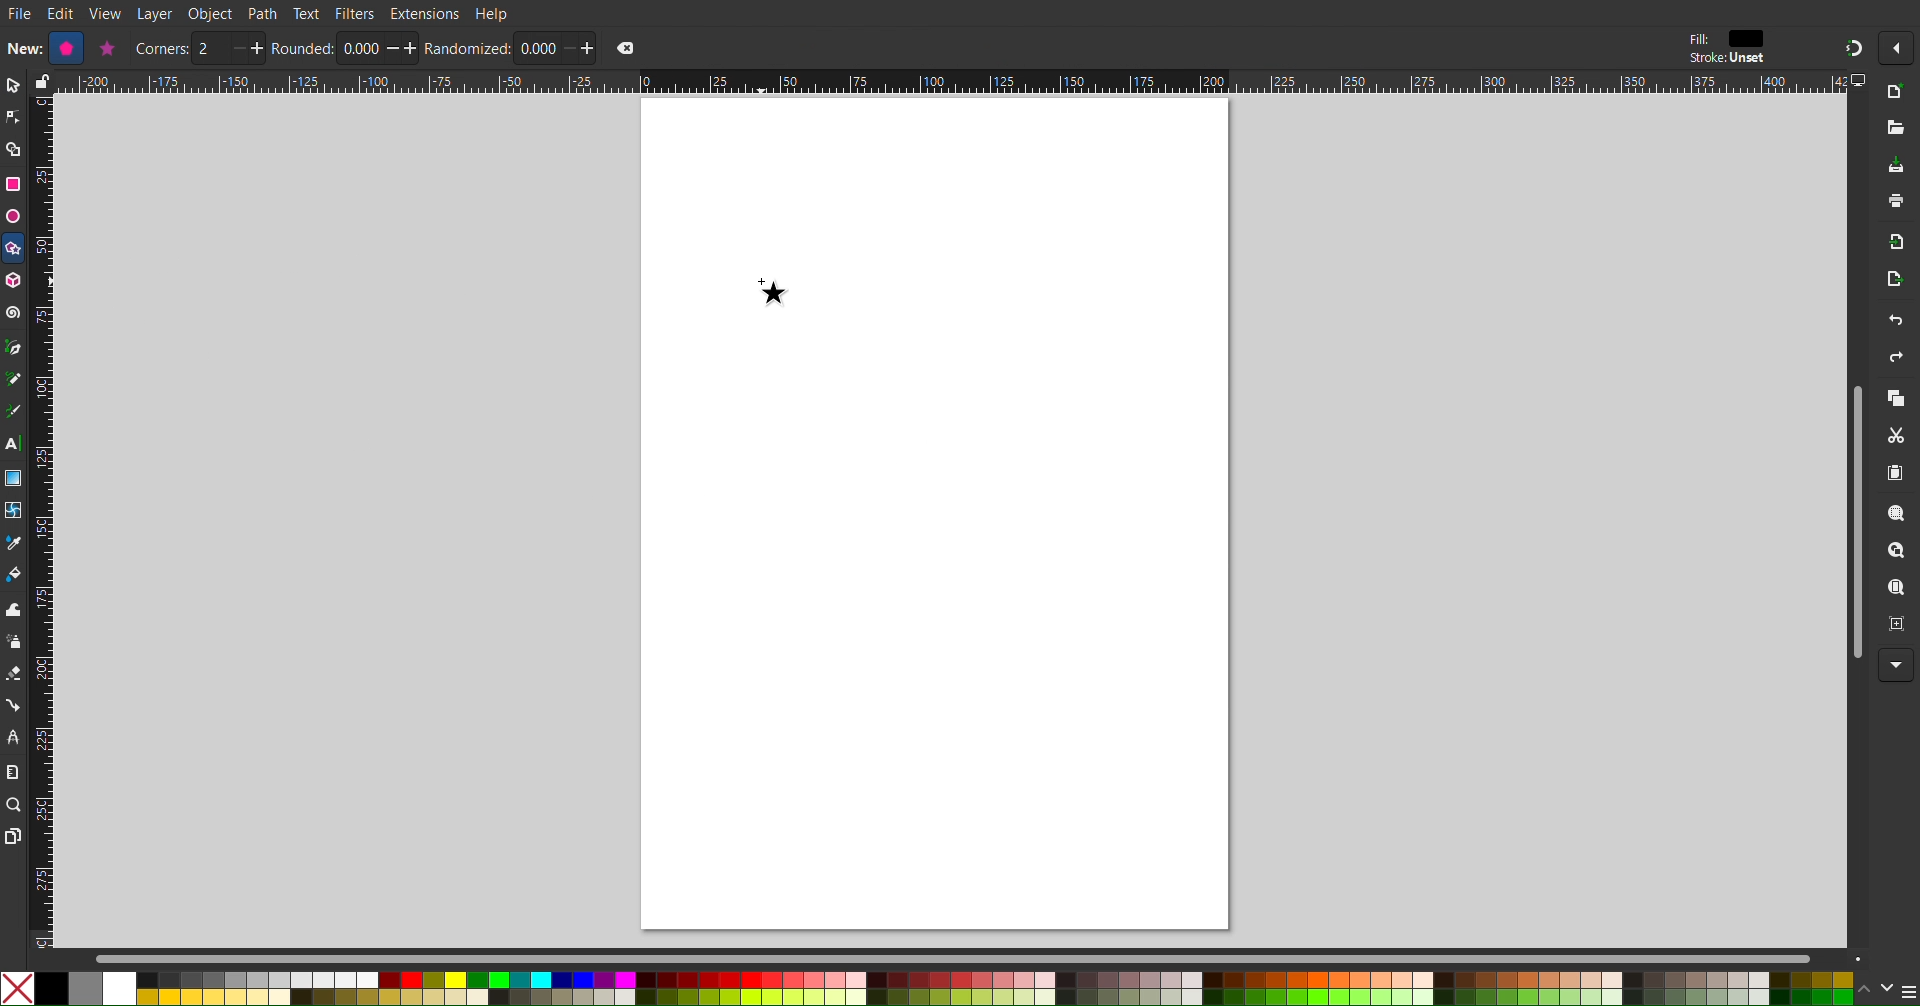 The width and height of the screenshot is (1920, 1006). Describe the element at coordinates (14, 609) in the screenshot. I see `Tweak Tool` at that location.